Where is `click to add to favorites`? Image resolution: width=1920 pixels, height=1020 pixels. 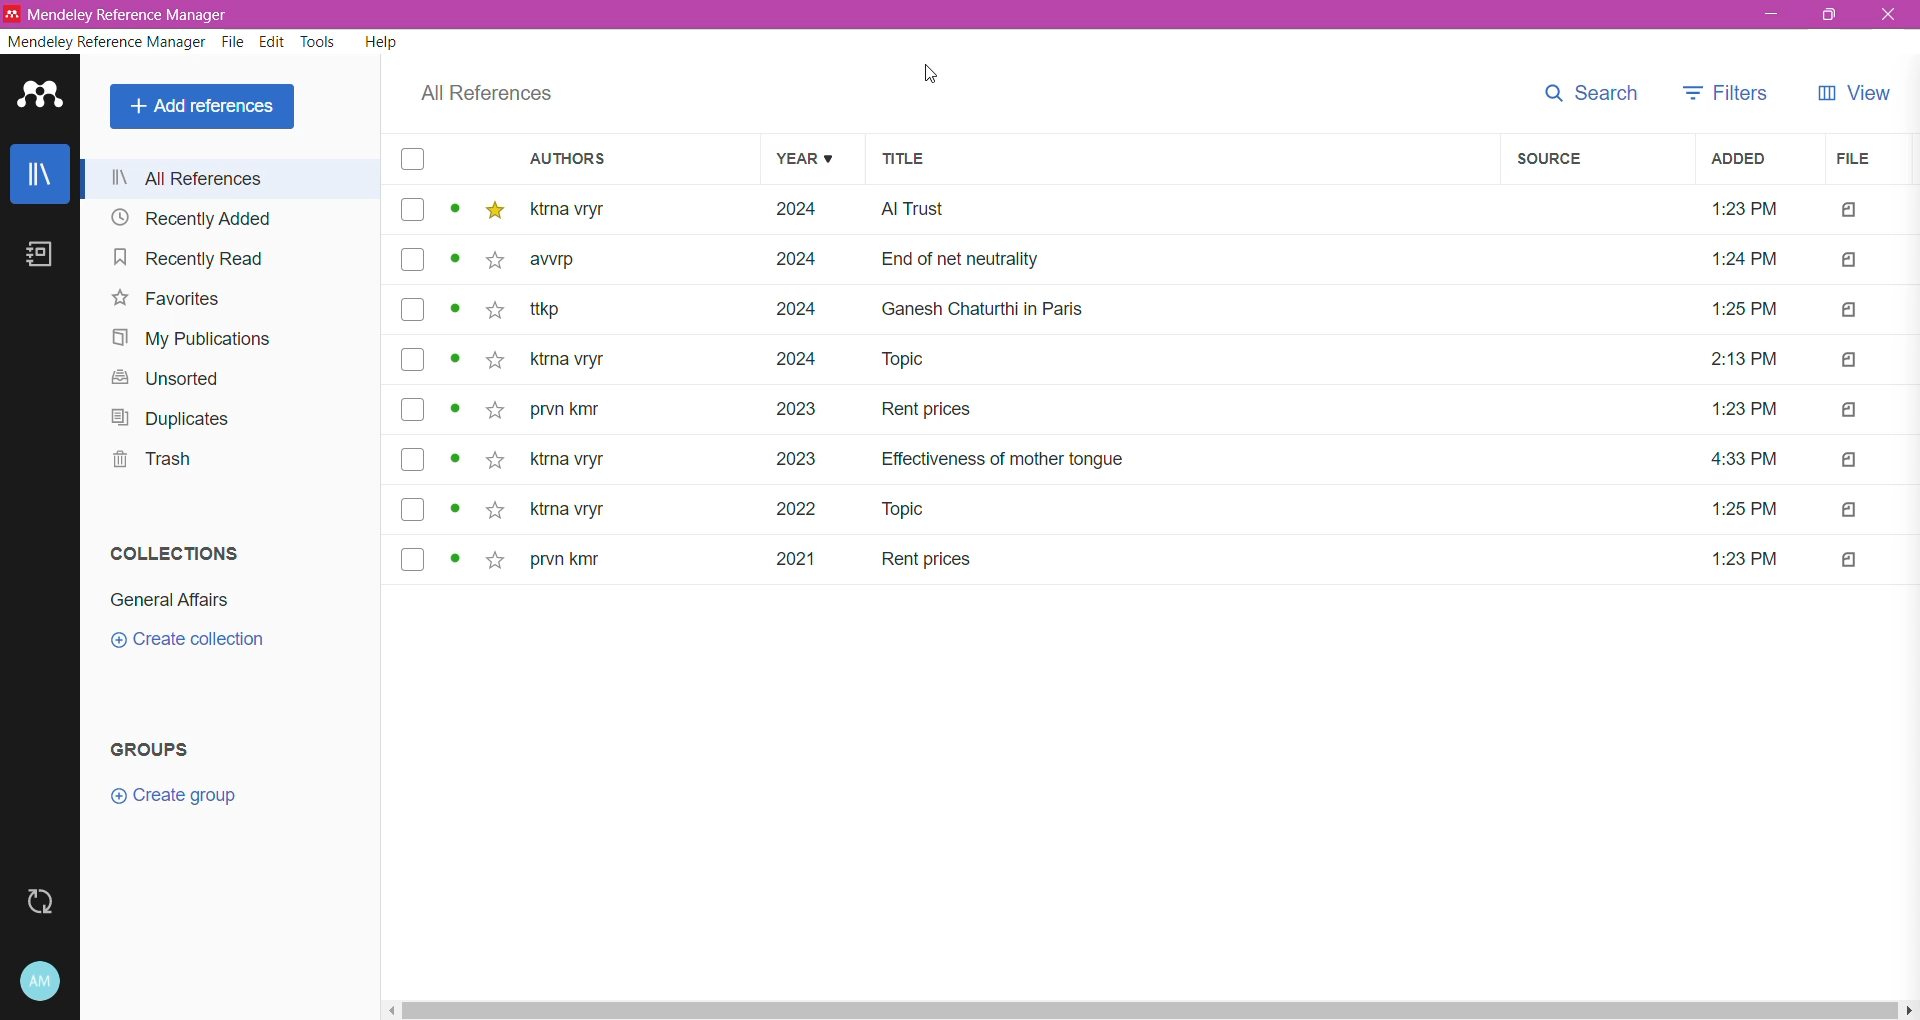
click to add to favorites is located at coordinates (496, 211).